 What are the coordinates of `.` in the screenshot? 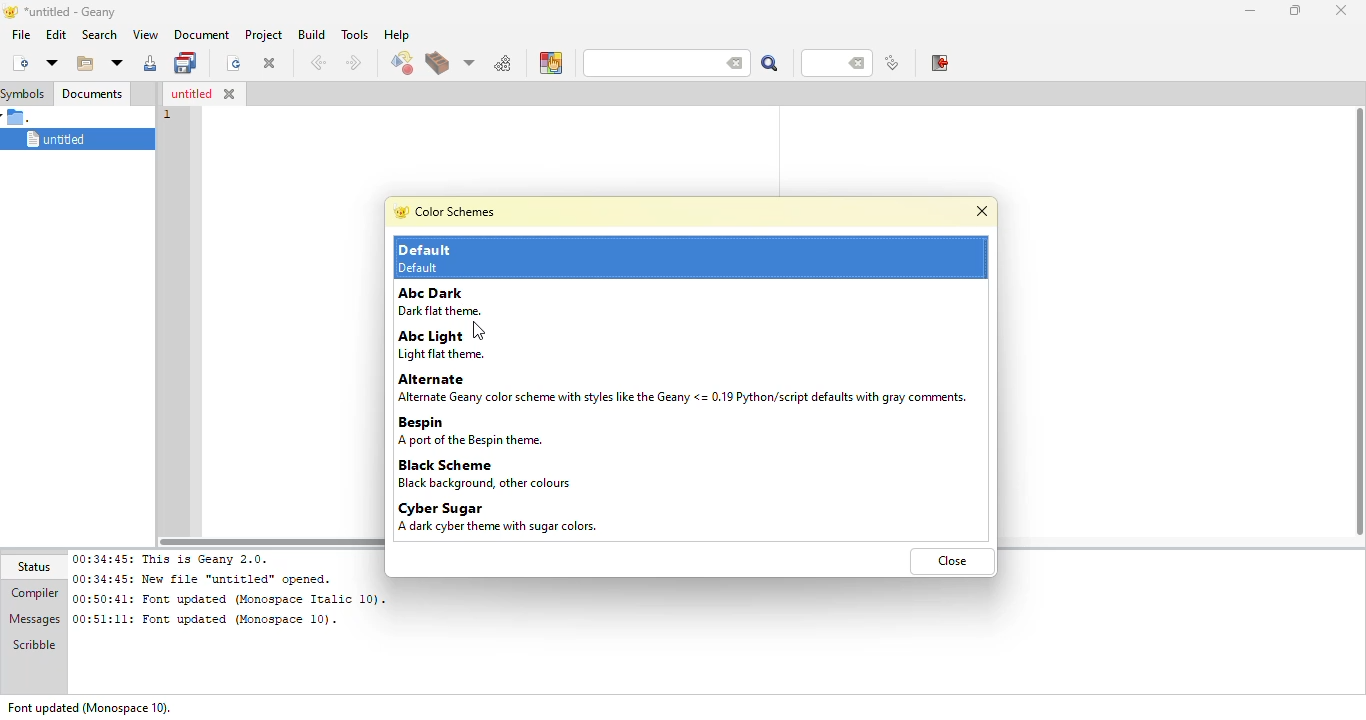 It's located at (26, 117).